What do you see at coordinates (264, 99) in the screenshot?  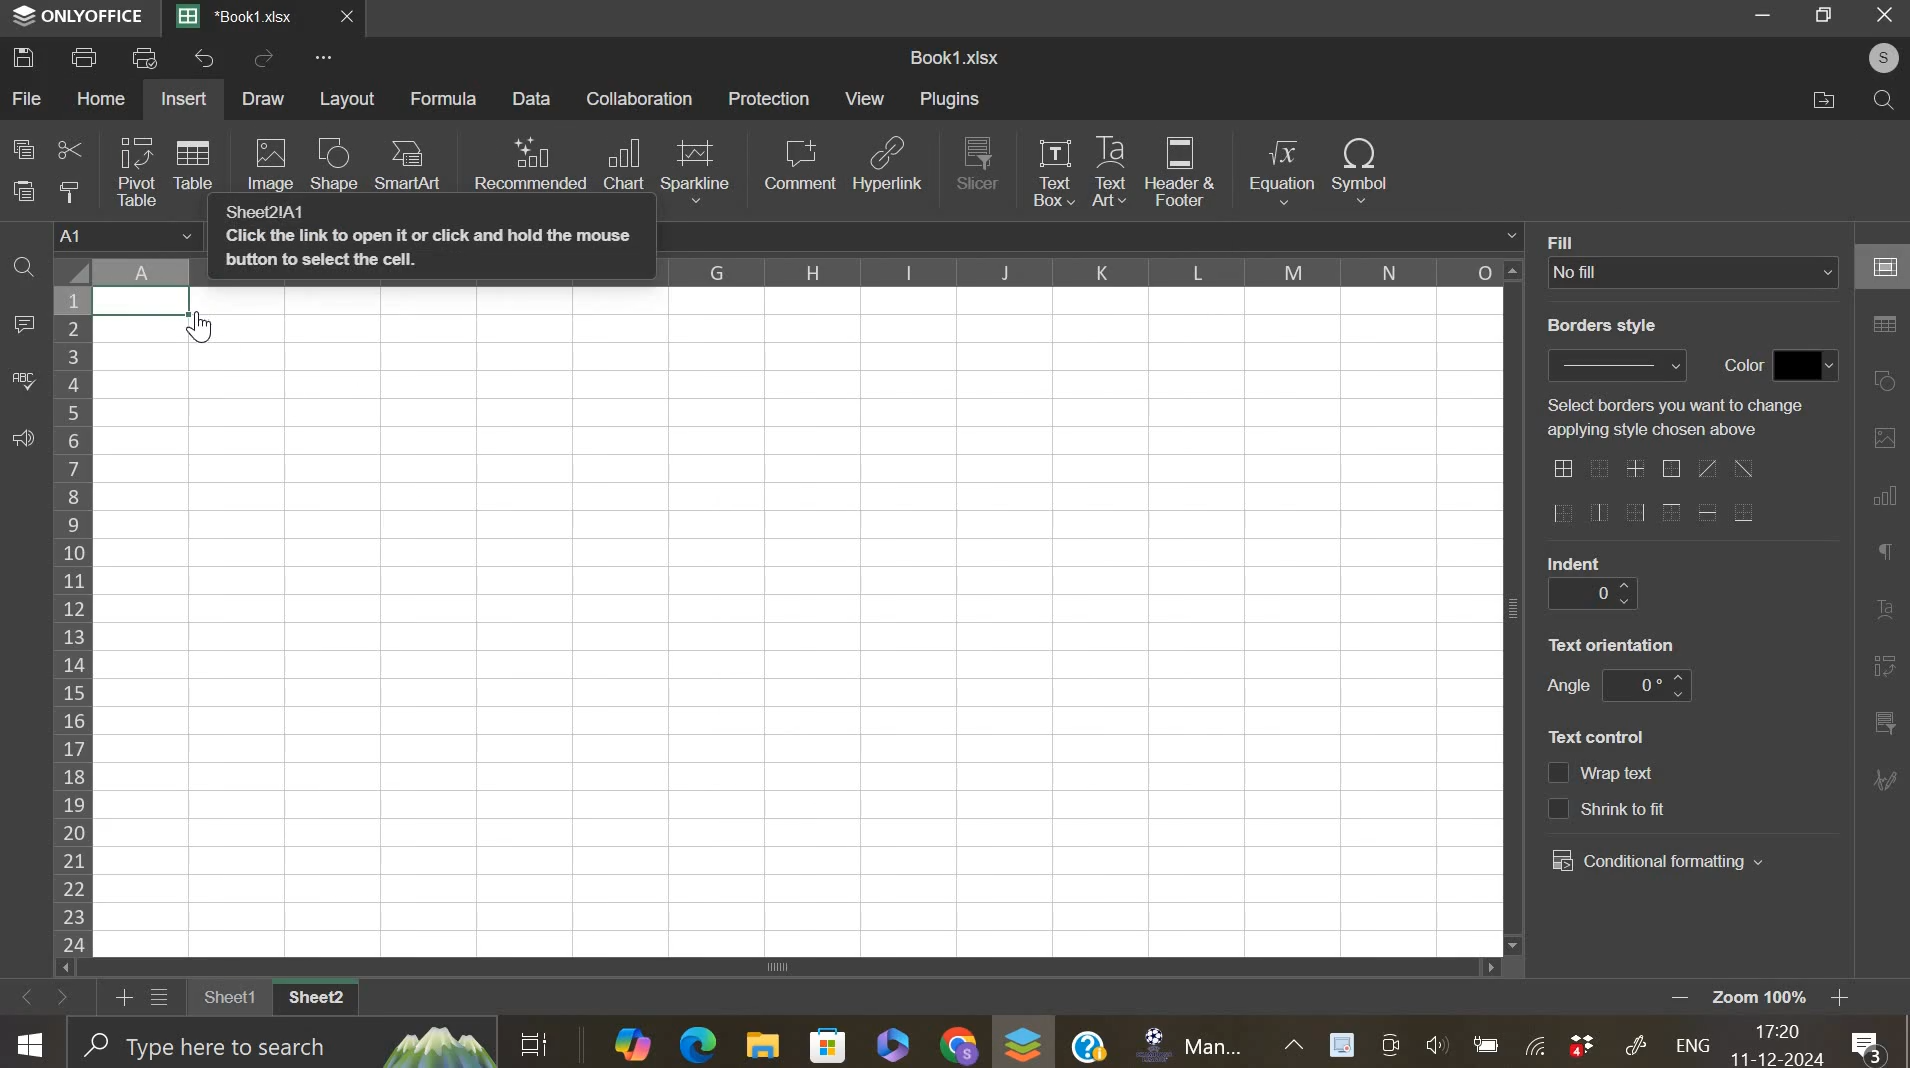 I see `draw` at bounding box center [264, 99].